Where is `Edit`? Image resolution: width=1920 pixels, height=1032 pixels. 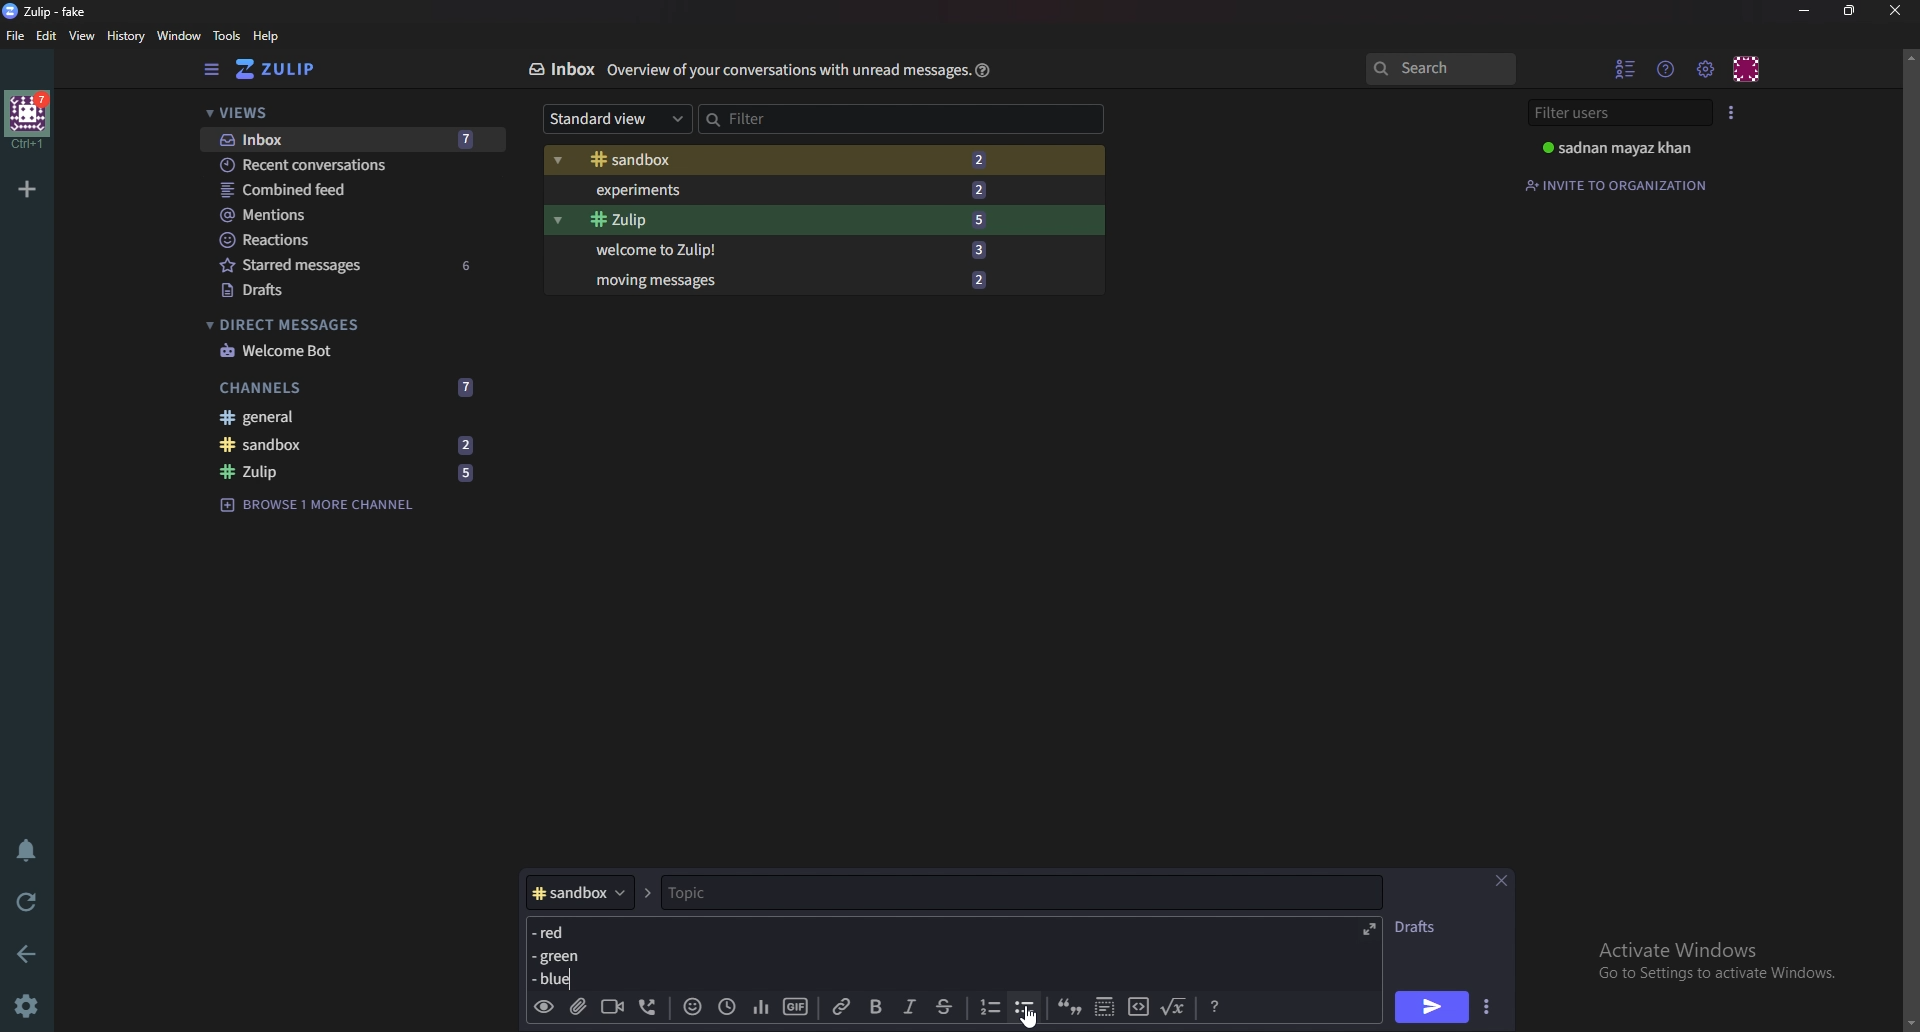
Edit is located at coordinates (47, 36).